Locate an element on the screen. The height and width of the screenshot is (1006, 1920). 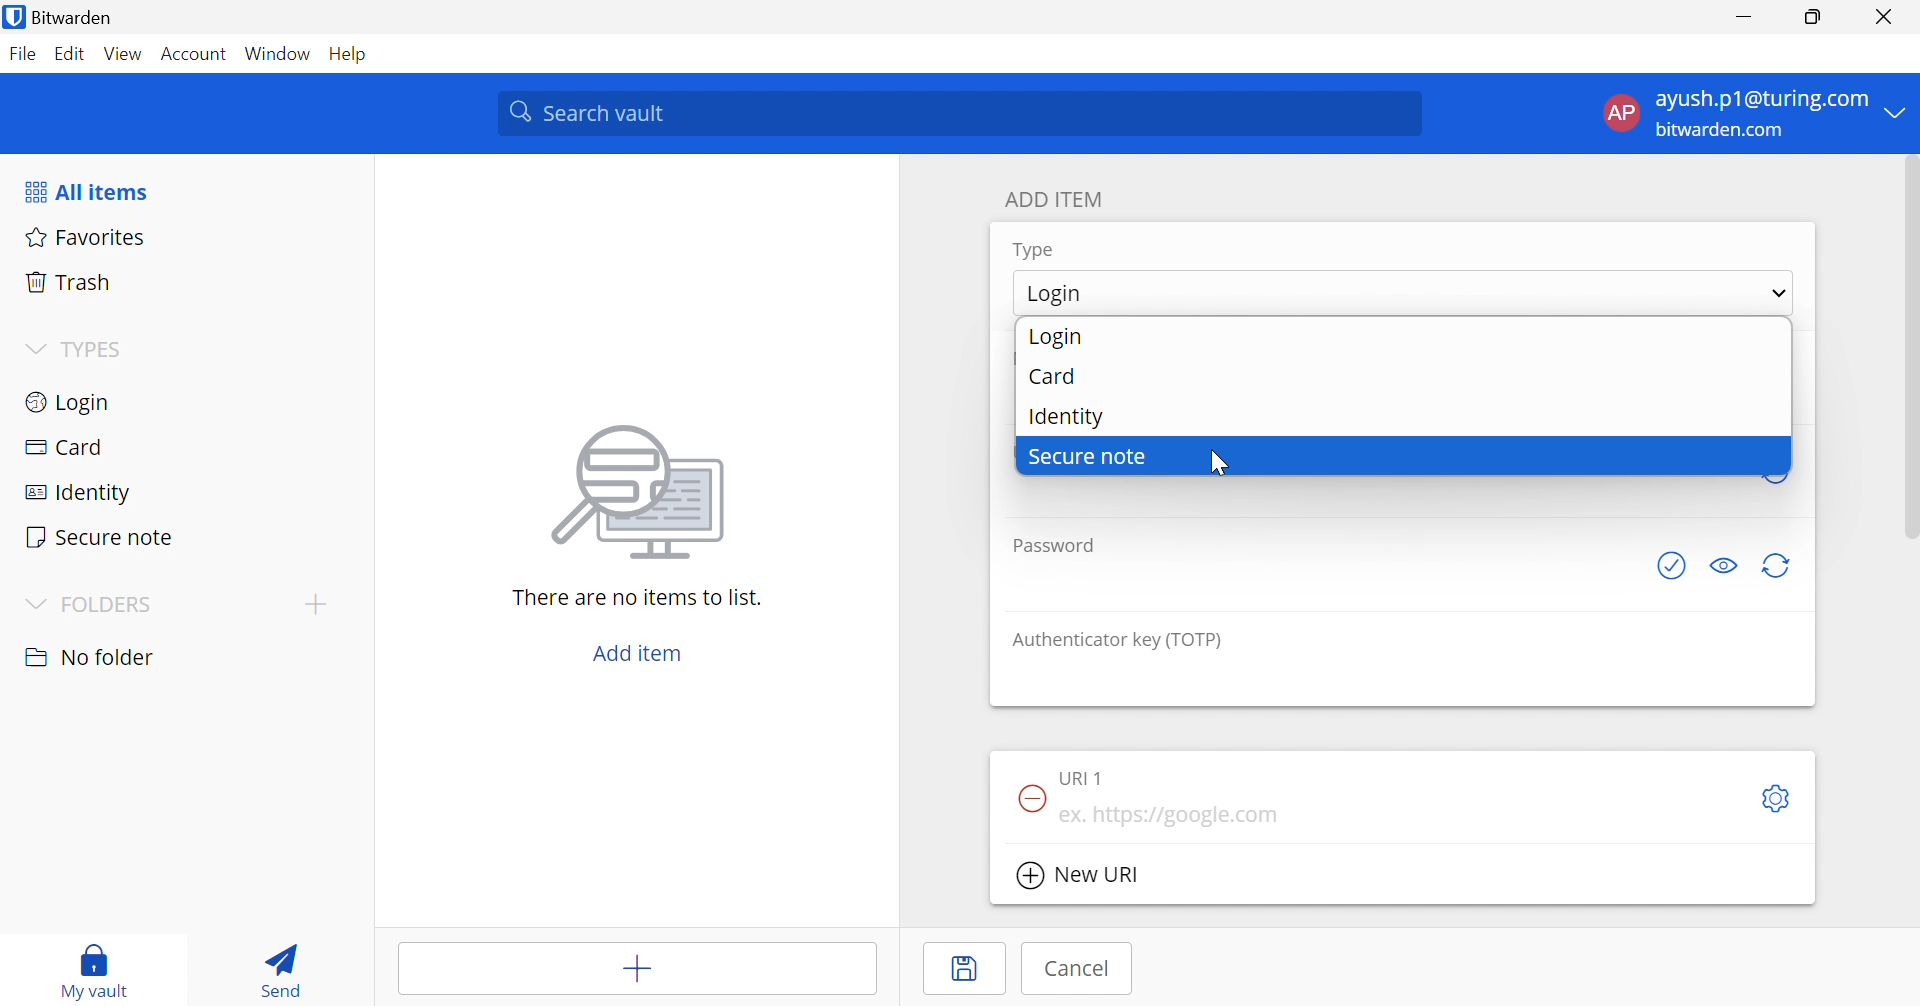
All items is located at coordinates (85, 189).